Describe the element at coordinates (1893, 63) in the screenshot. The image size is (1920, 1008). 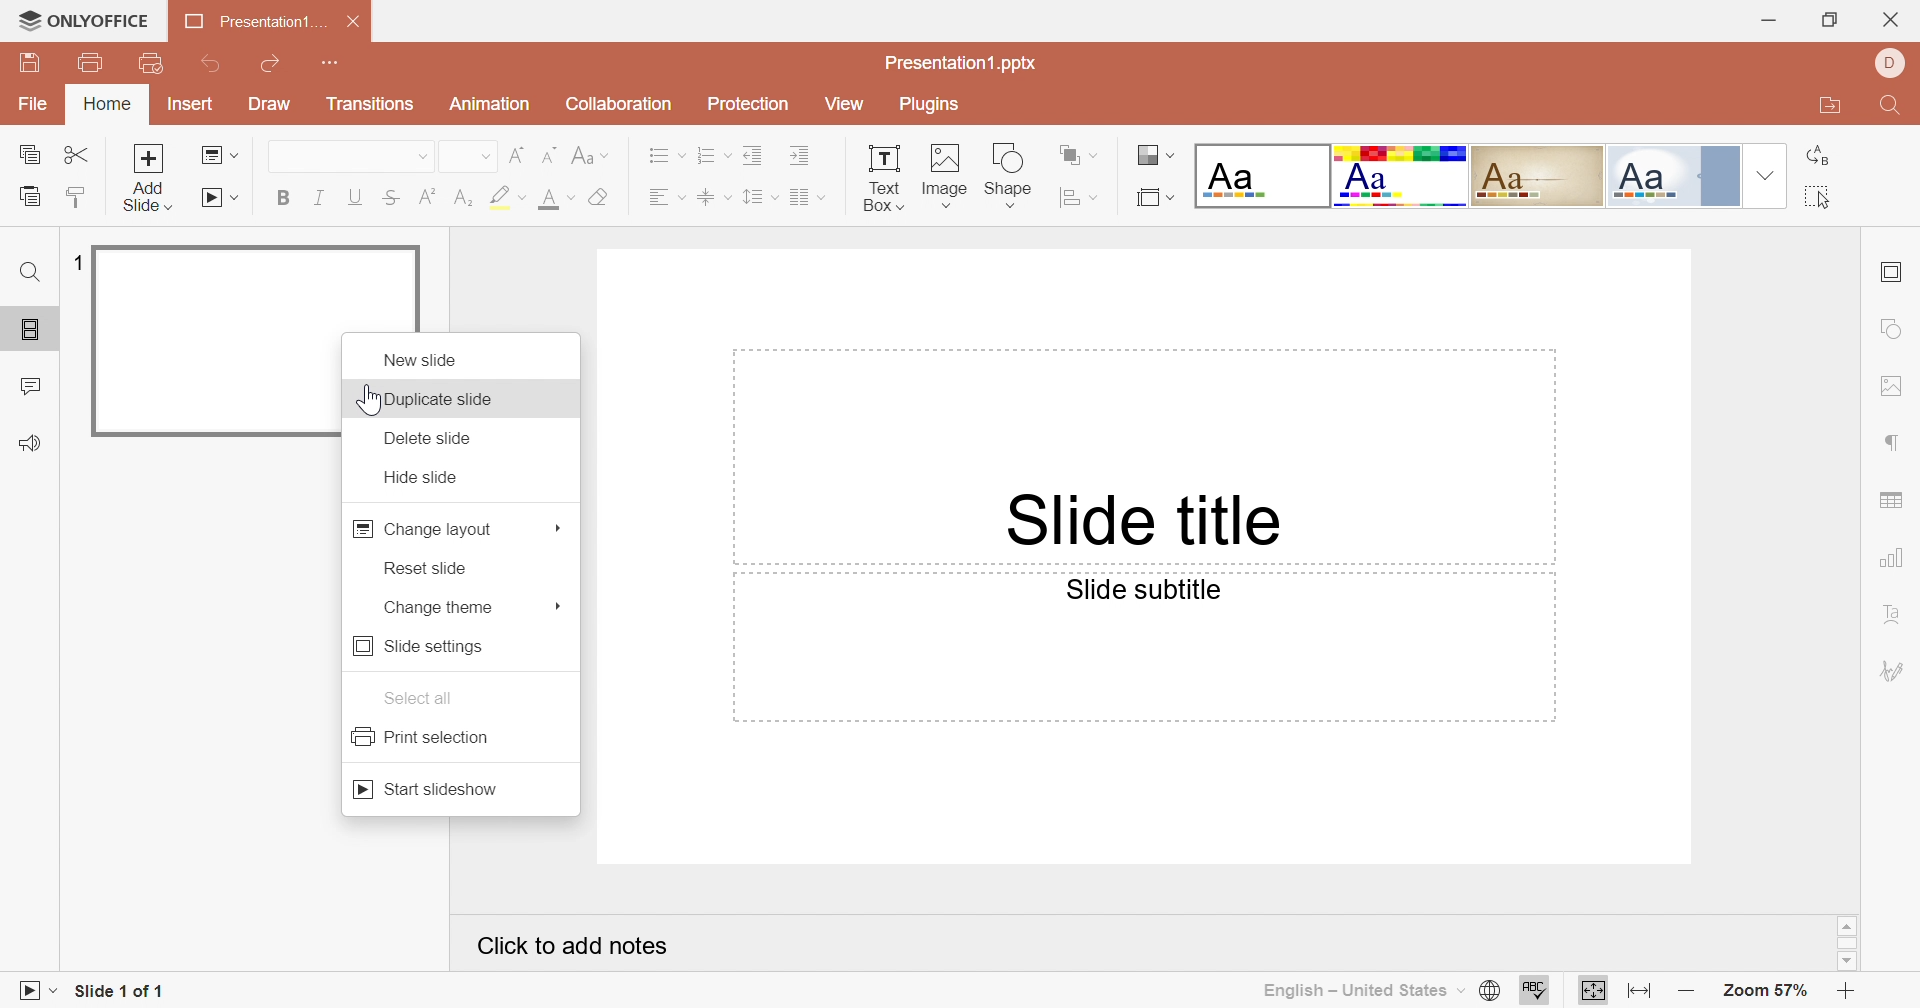
I see `DELL` at that location.